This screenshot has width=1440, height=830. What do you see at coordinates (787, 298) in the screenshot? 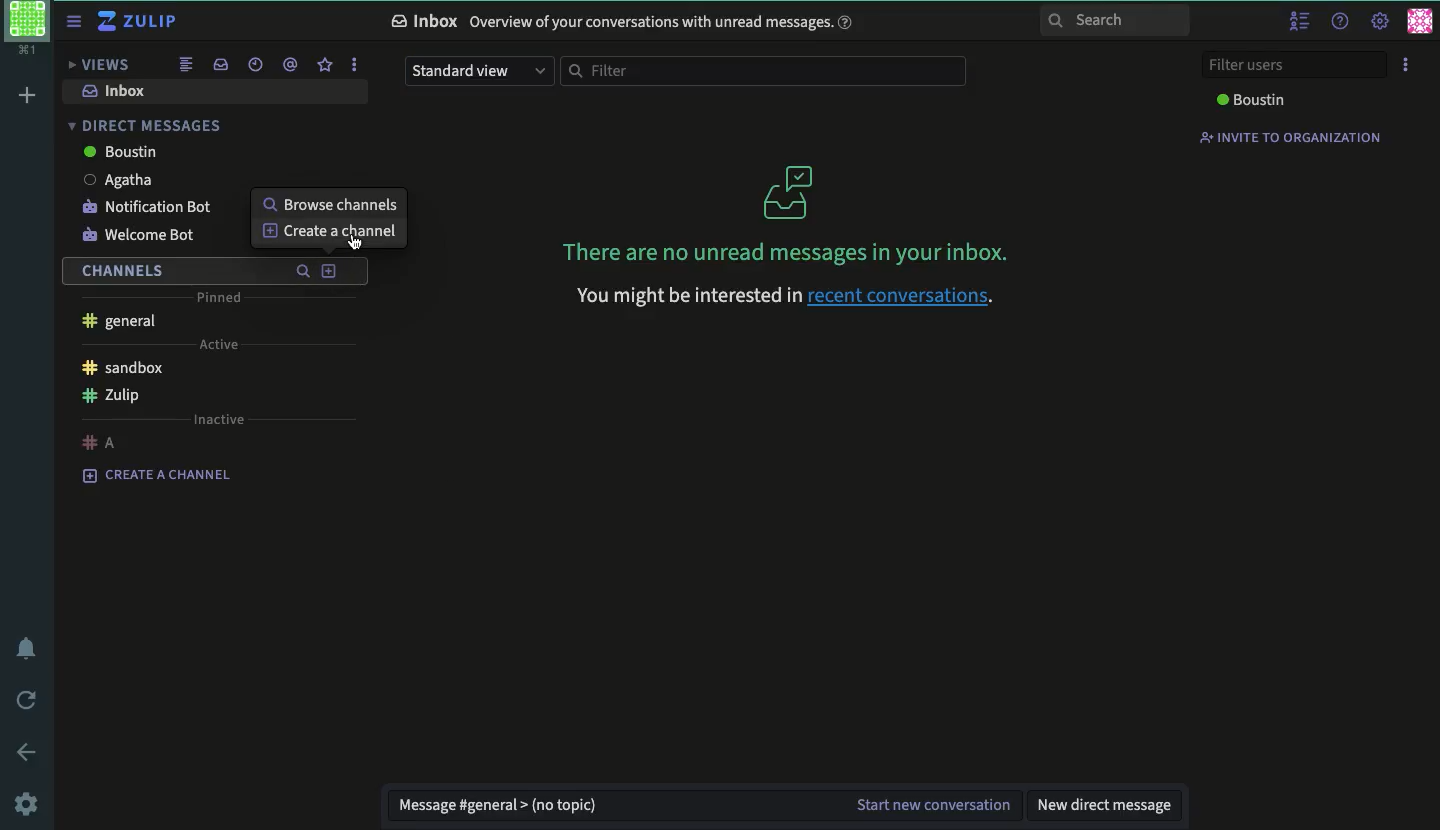
I see `‘You might be interested in recent conversations.` at bounding box center [787, 298].